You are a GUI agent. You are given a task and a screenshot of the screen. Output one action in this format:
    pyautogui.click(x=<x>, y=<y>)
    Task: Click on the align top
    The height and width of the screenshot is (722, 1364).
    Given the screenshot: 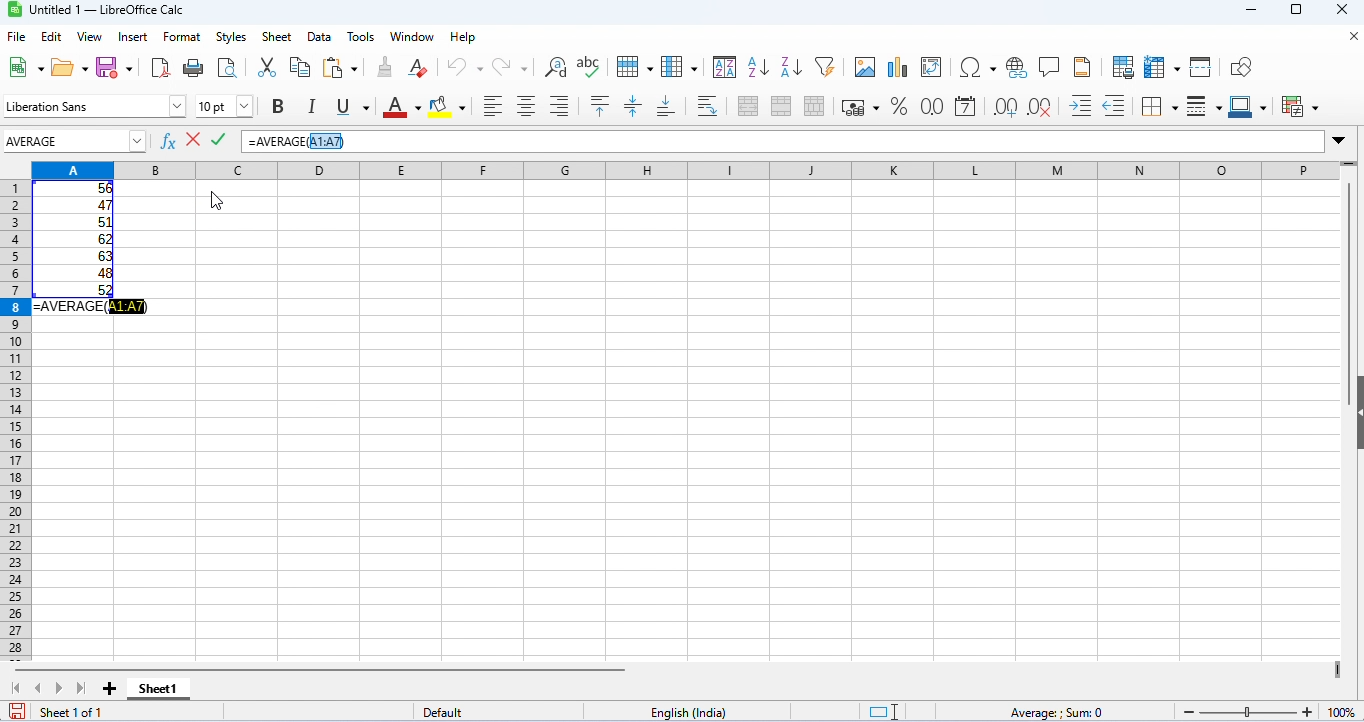 What is the action you would take?
    pyautogui.click(x=602, y=106)
    